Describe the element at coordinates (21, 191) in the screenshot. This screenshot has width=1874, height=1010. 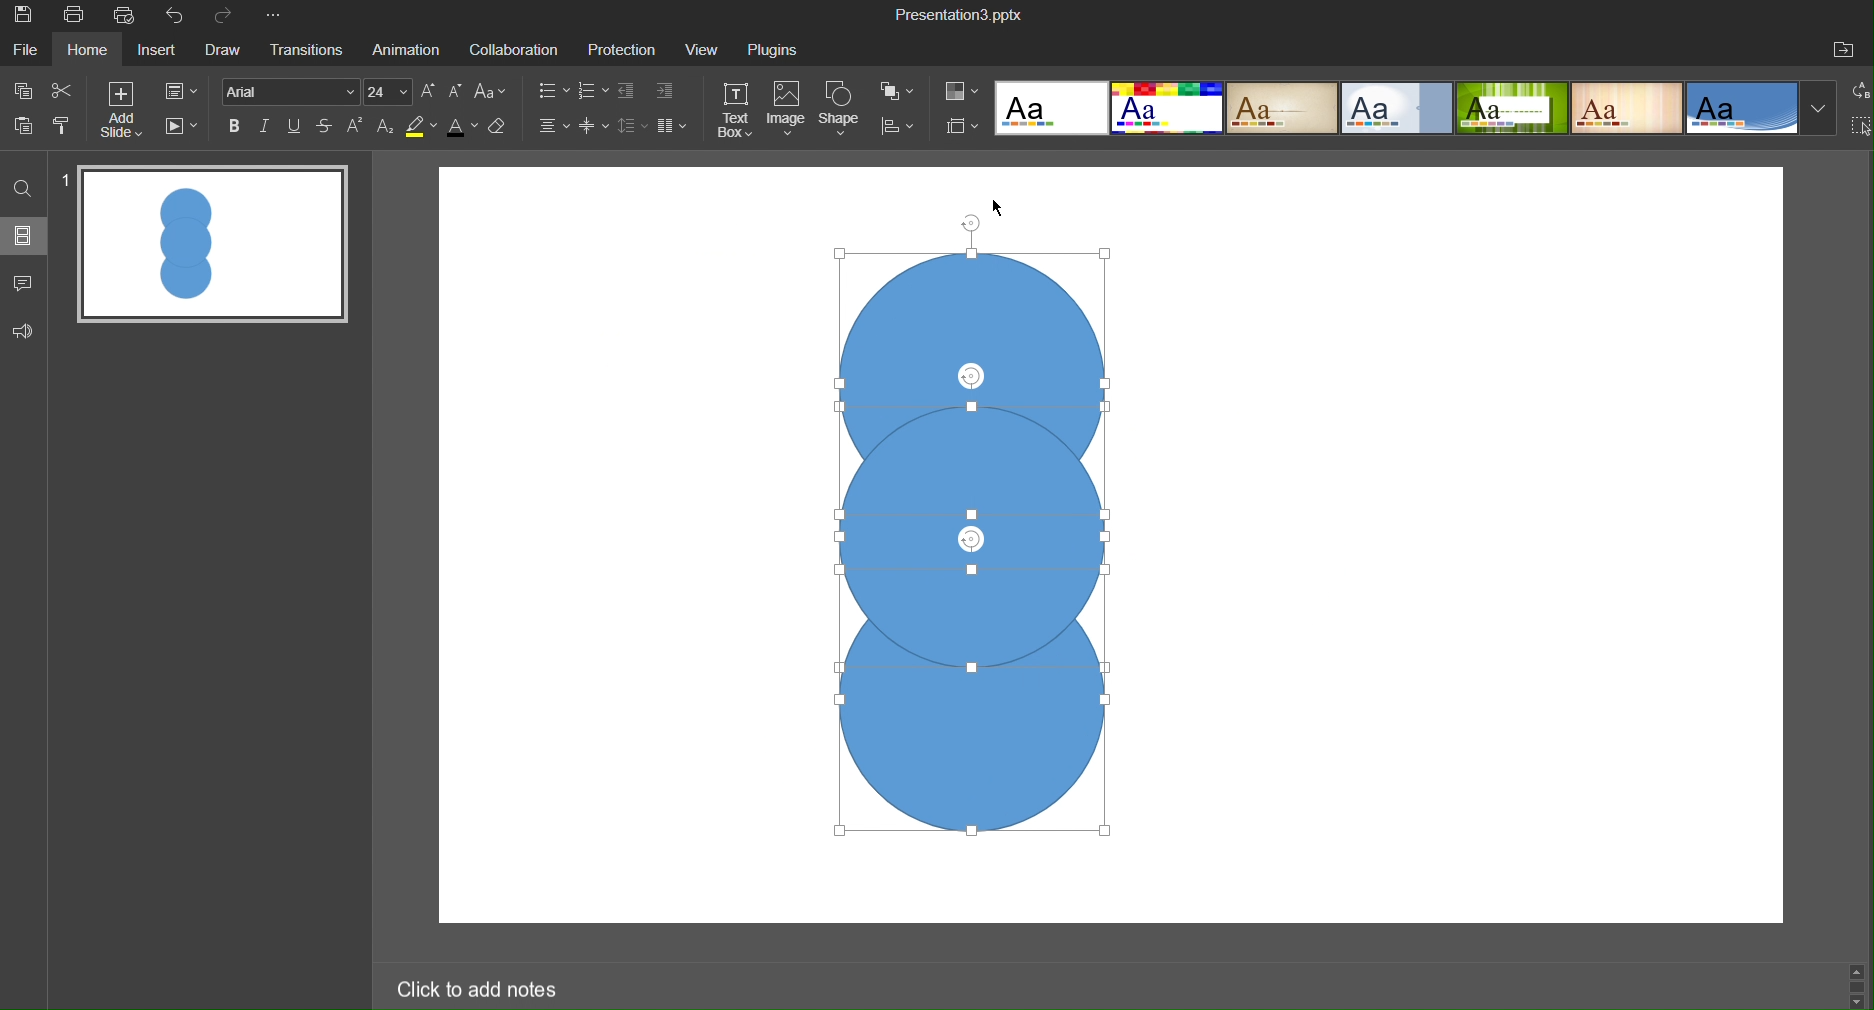
I see `Find` at that location.